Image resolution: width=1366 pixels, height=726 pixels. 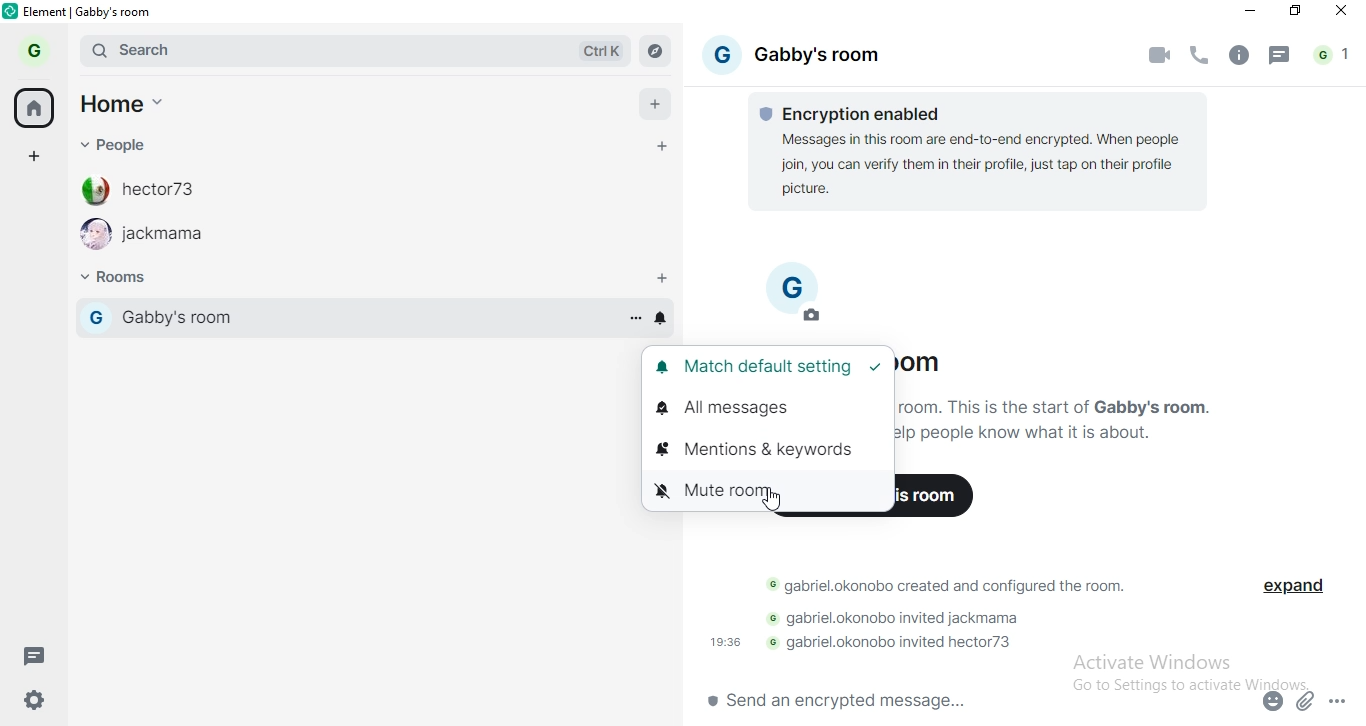 I want to click on edit, so click(x=813, y=317).